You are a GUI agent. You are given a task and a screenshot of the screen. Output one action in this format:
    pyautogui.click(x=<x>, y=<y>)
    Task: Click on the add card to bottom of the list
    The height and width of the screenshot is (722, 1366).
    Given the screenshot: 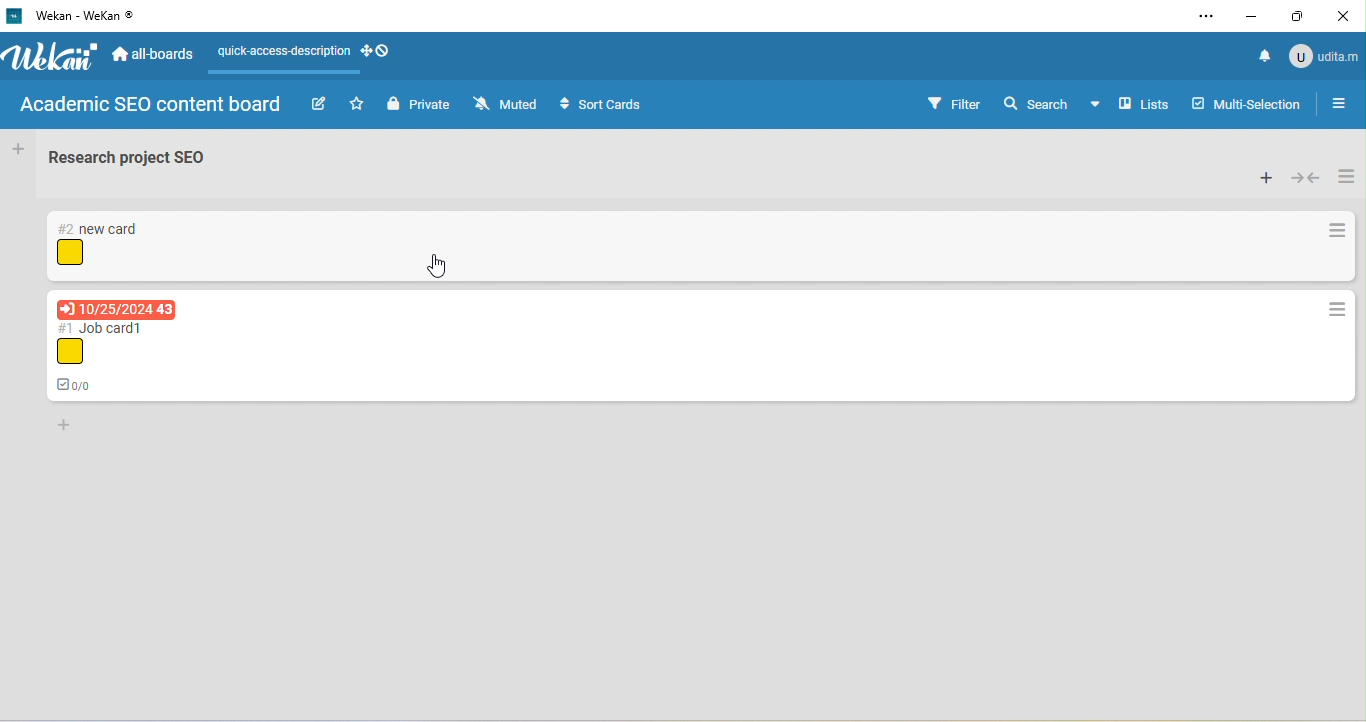 What is the action you would take?
    pyautogui.click(x=66, y=426)
    